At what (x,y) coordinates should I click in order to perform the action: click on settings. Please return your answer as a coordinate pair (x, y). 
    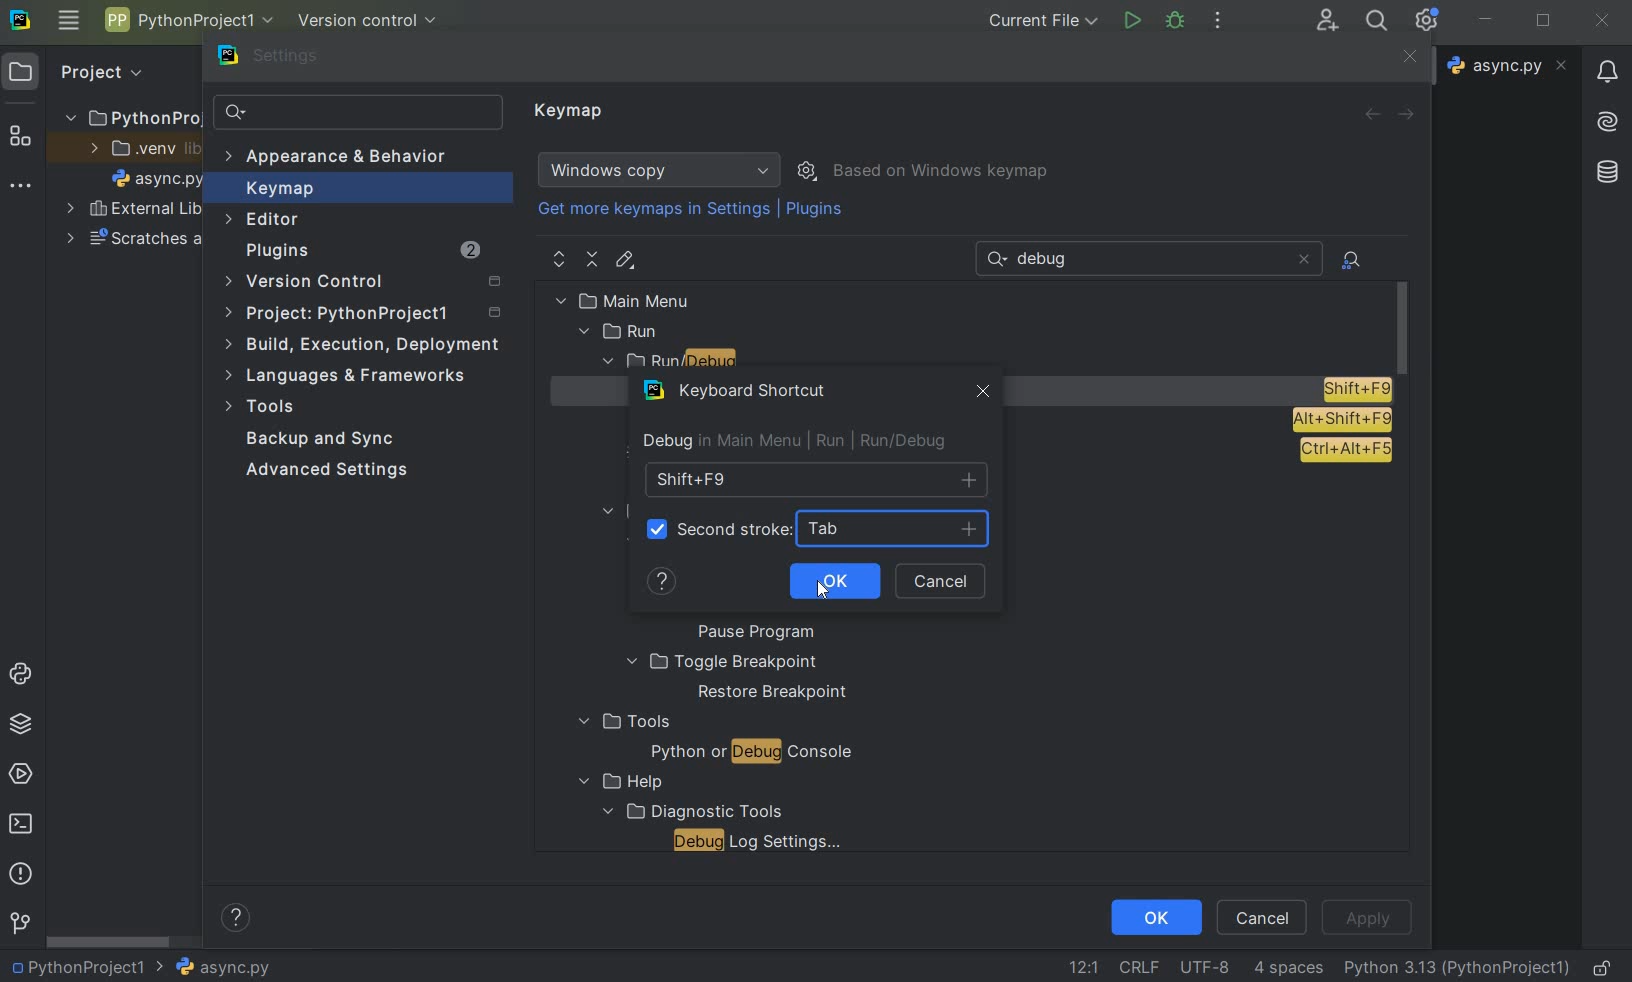
    Looking at the image, I should click on (281, 60).